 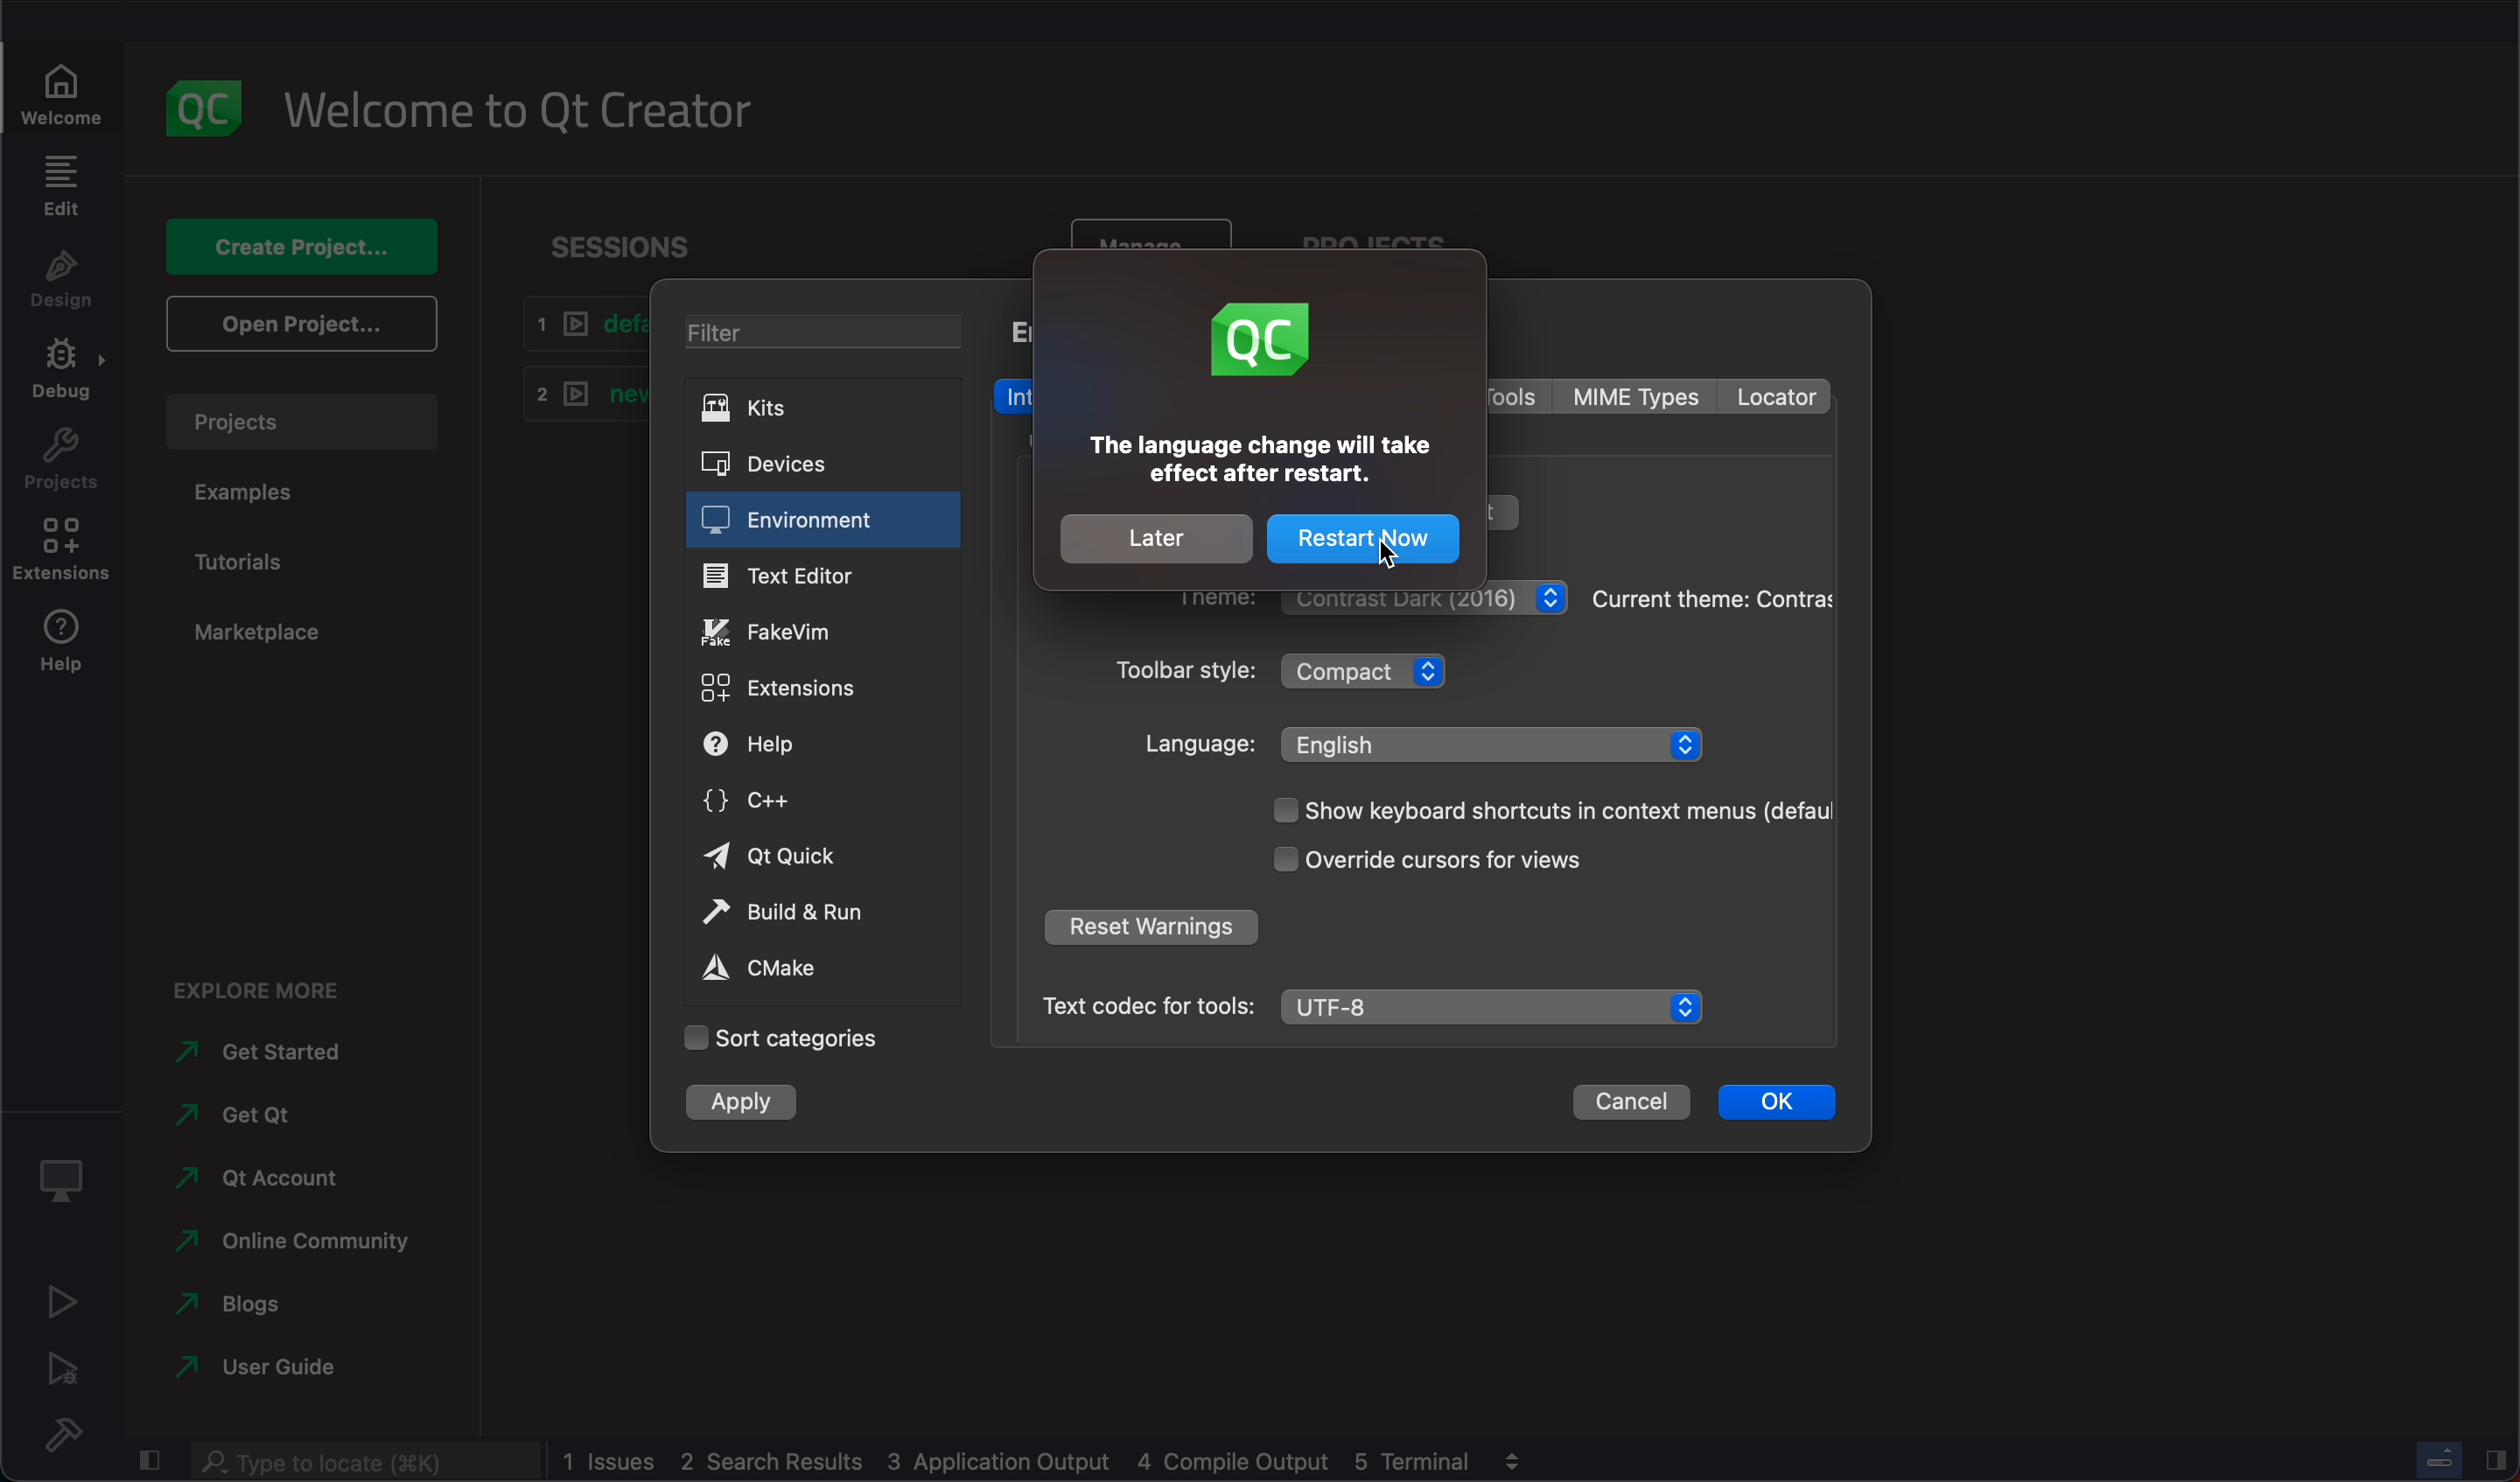 I want to click on sessions, so click(x=646, y=241).